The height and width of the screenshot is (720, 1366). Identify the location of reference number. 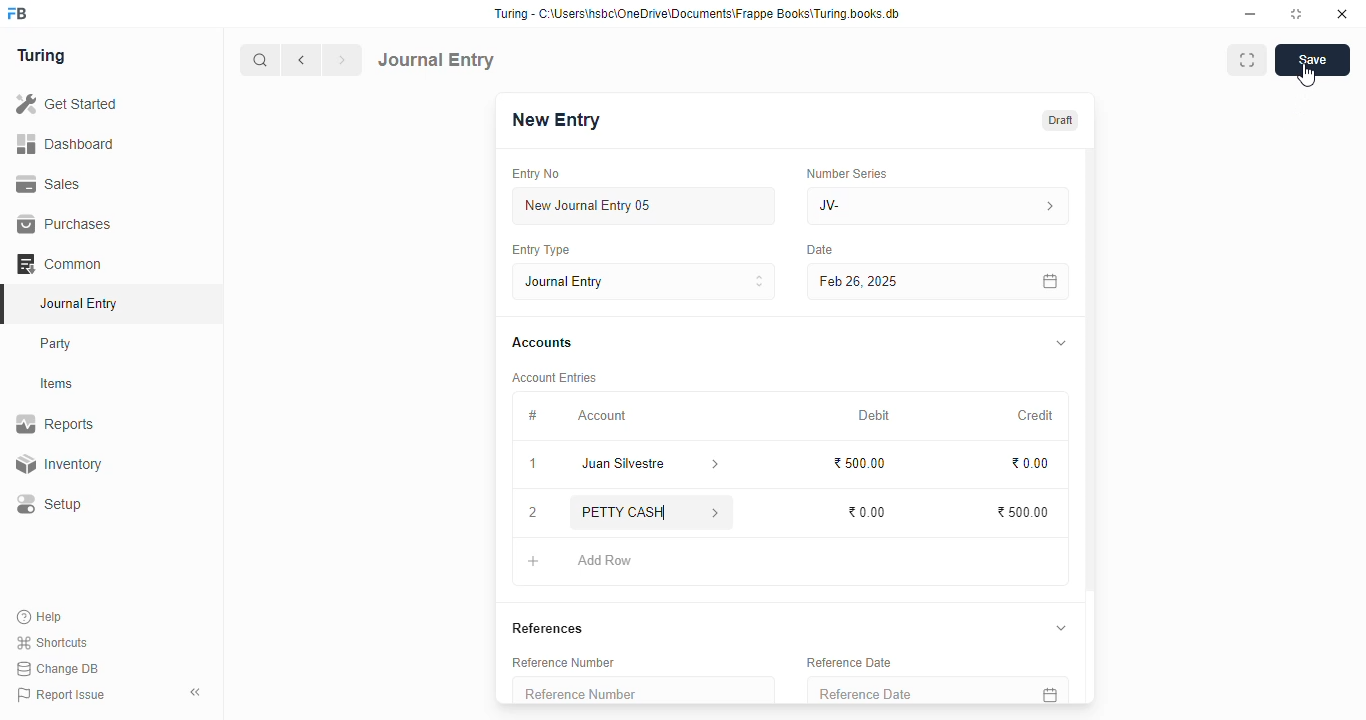
(563, 662).